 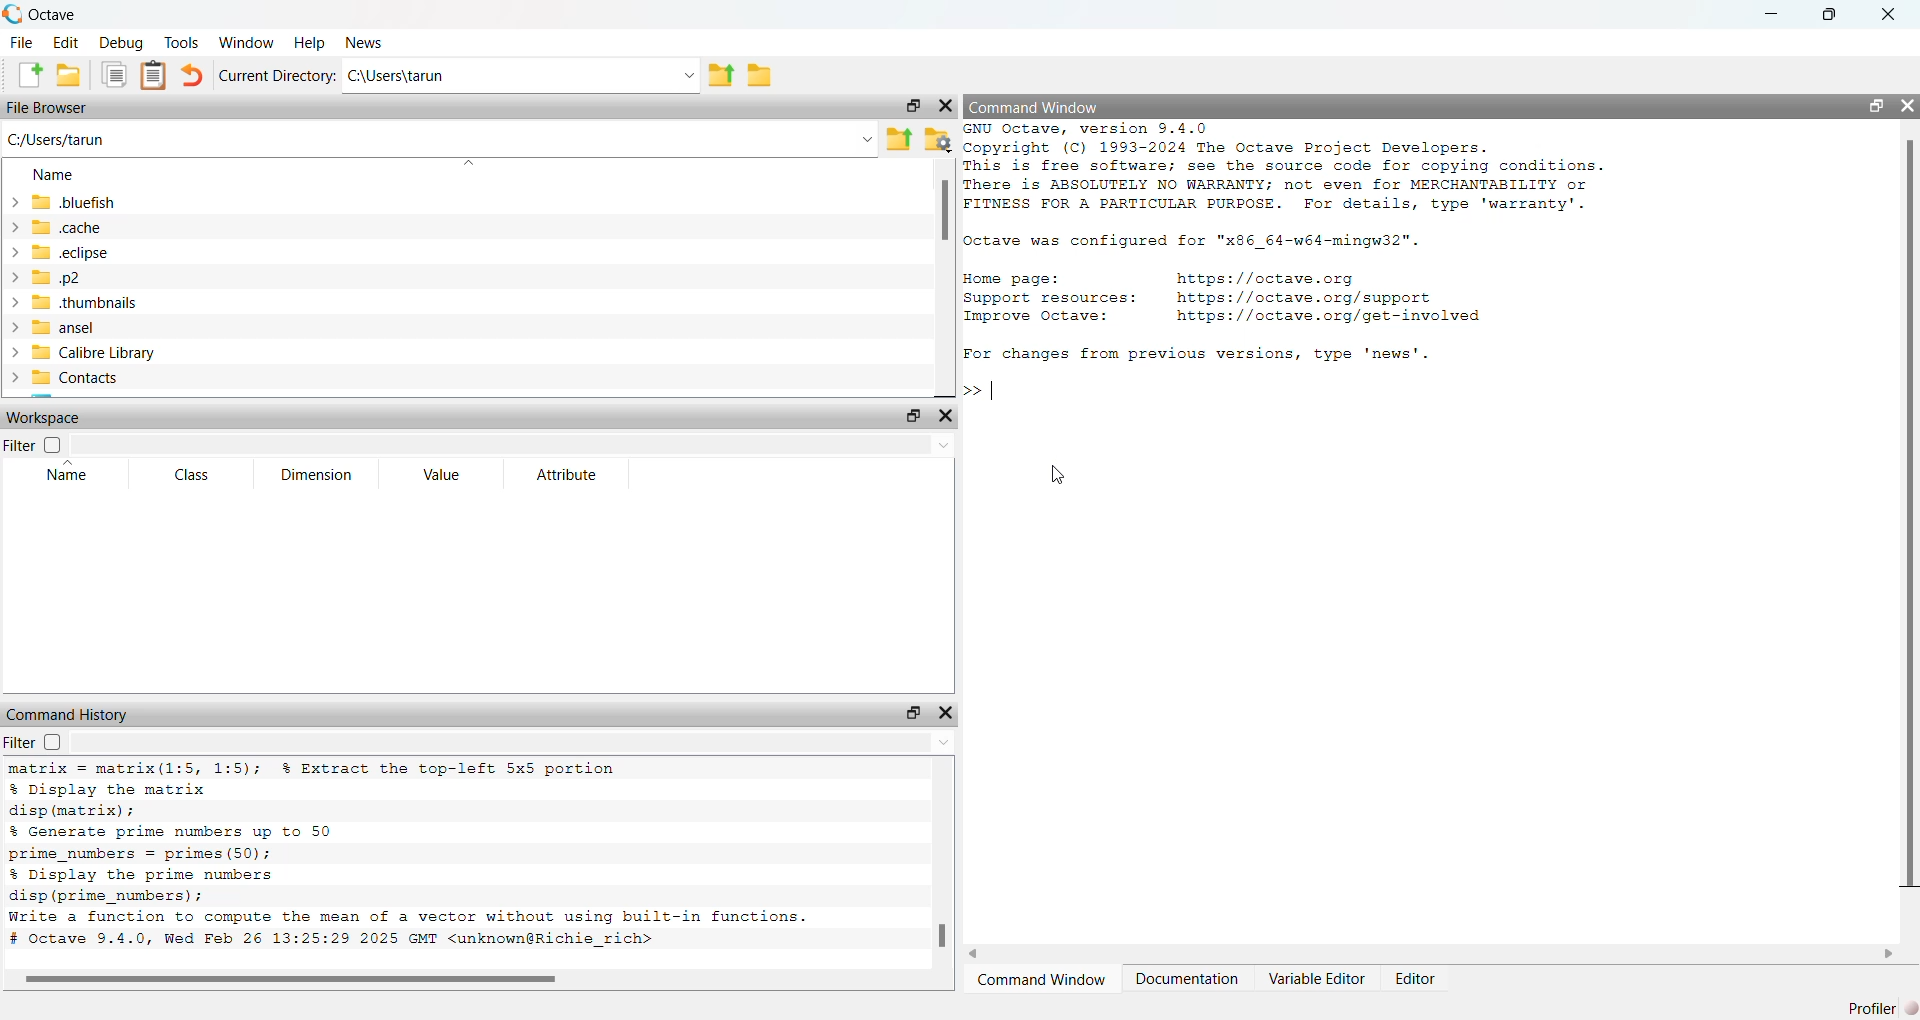 What do you see at coordinates (70, 714) in the screenshot?
I see `Command history` at bounding box center [70, 714].